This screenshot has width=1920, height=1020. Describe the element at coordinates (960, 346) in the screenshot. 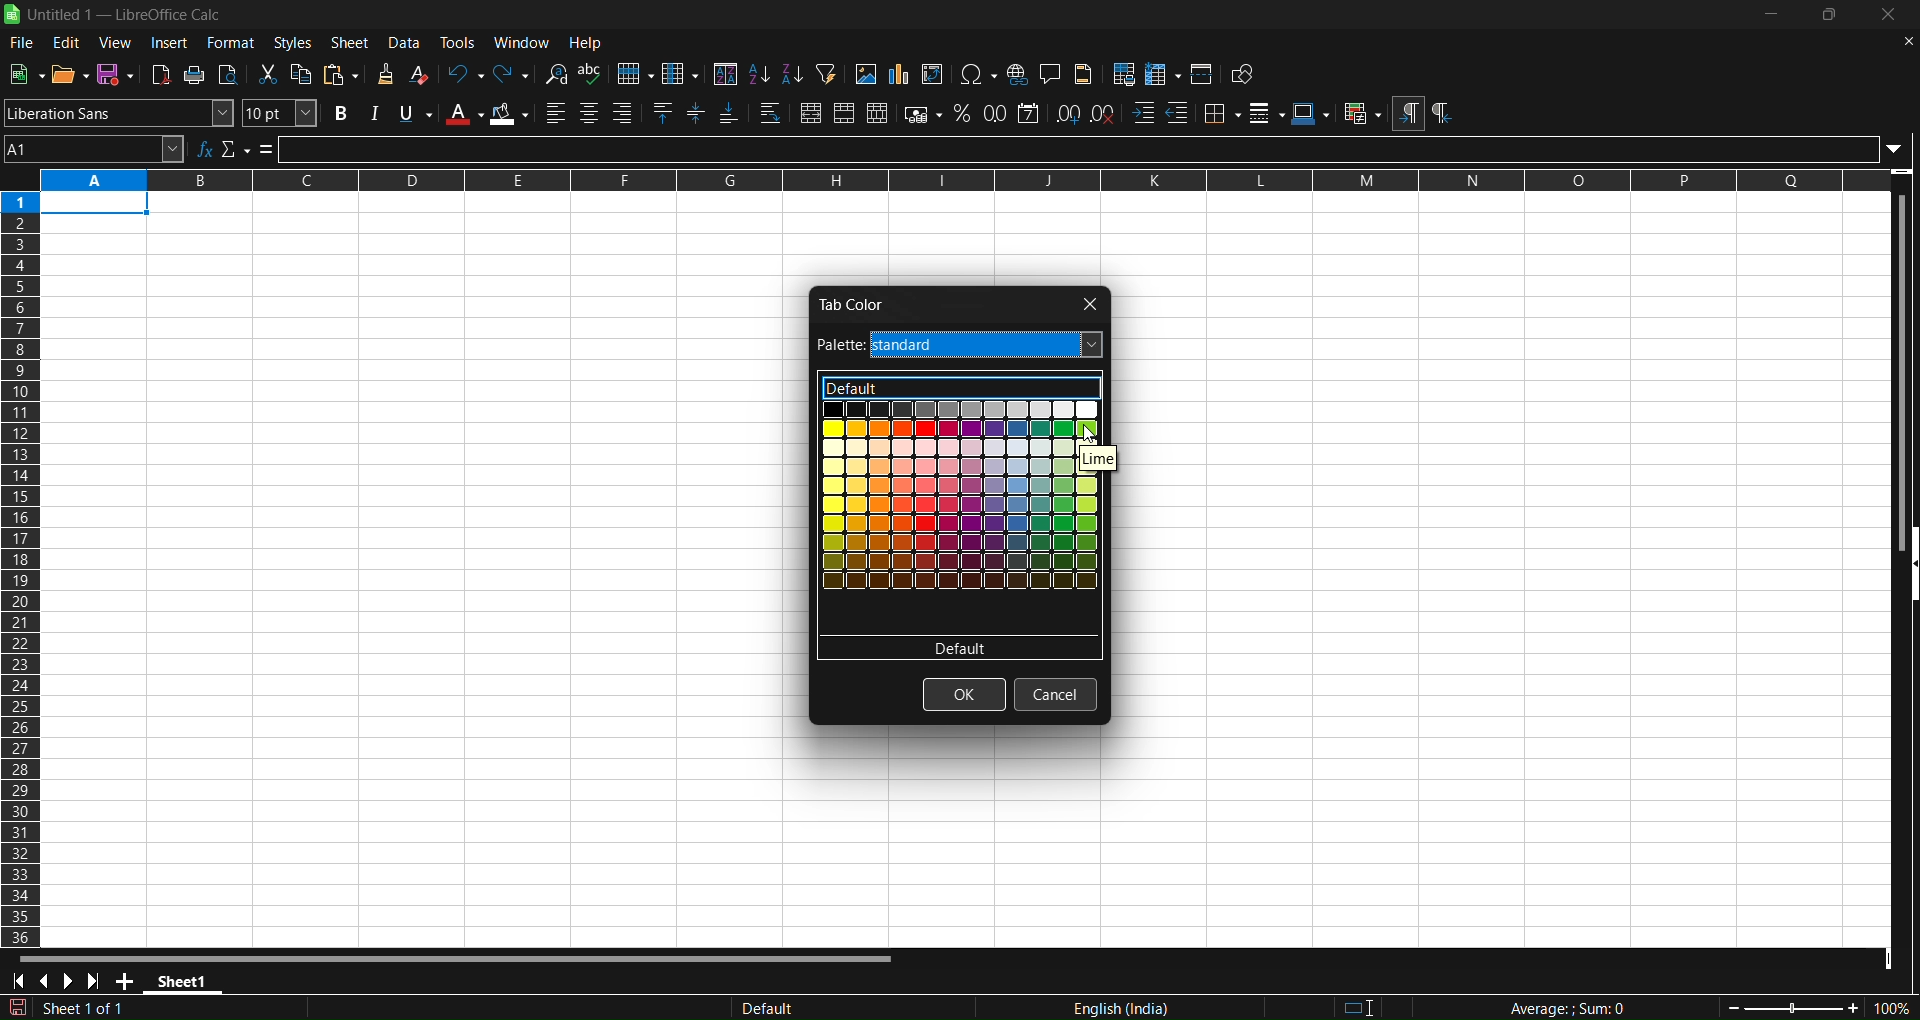

I see `palette` at that location.